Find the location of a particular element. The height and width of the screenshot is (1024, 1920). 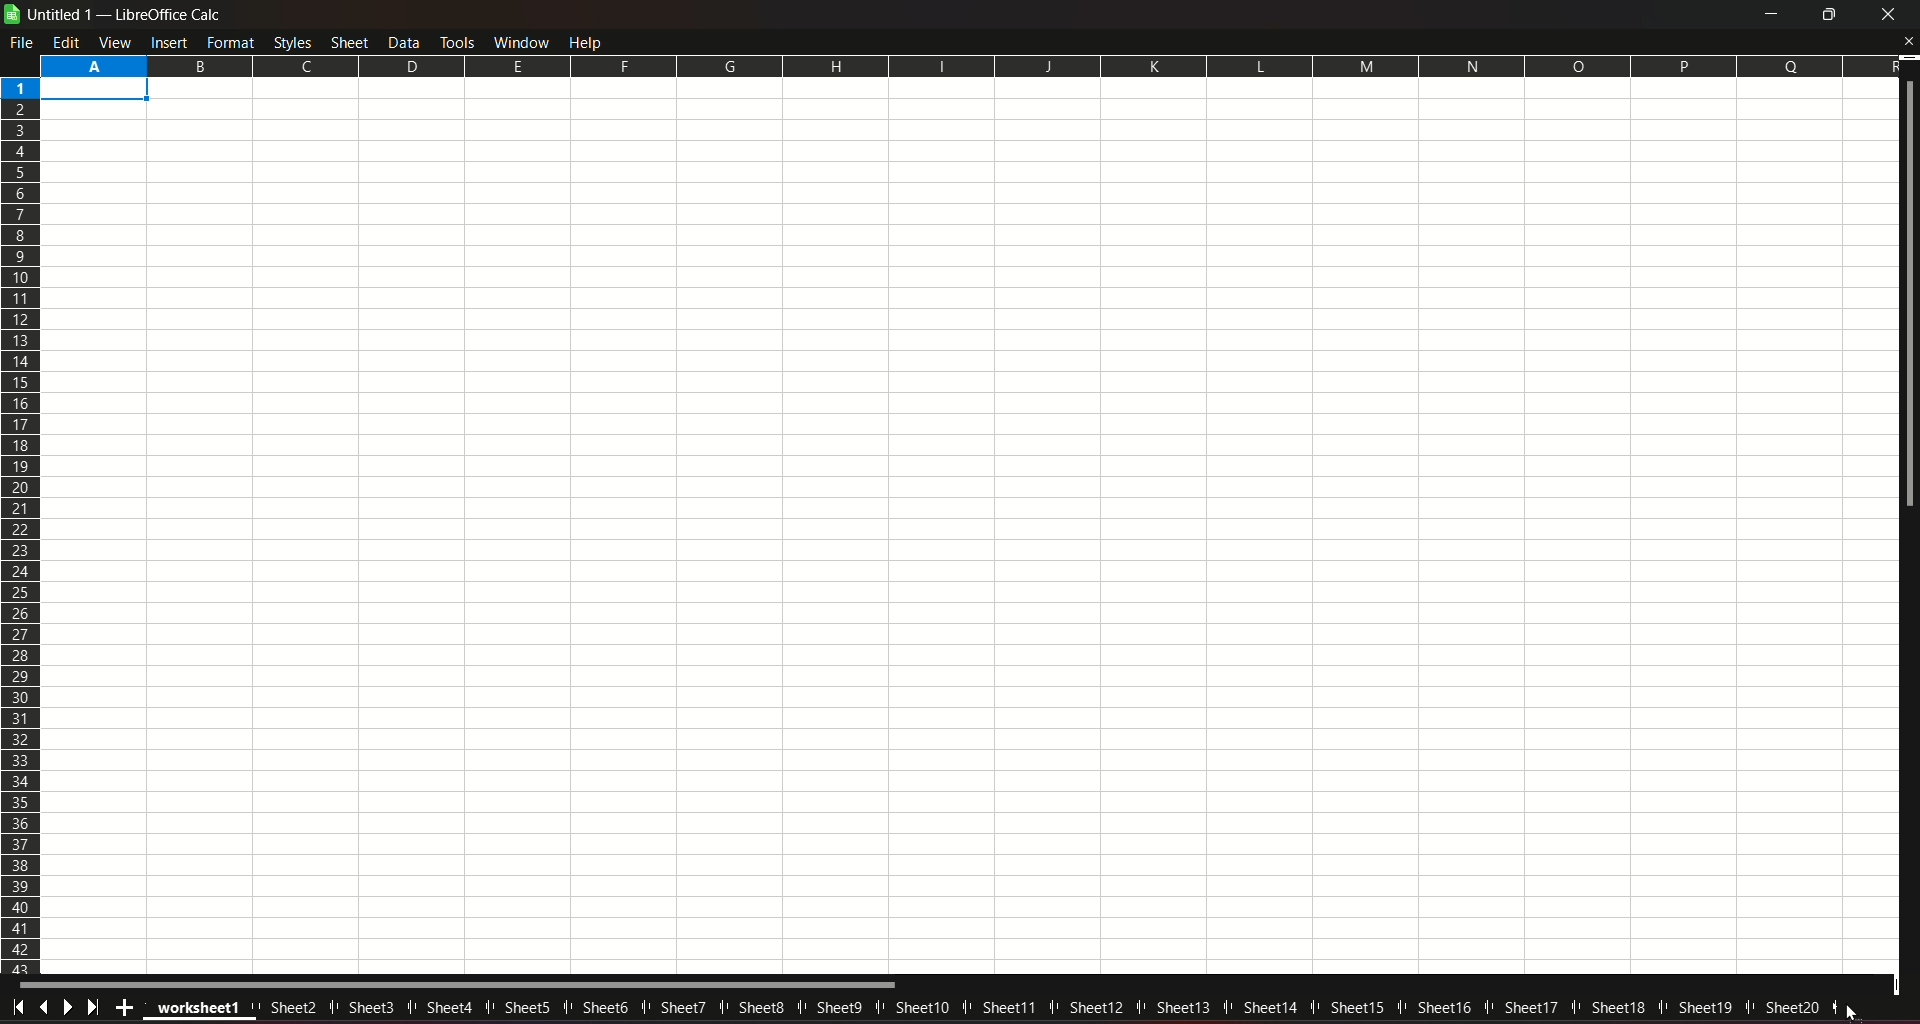

Rows is located at coordinates (22, 524).